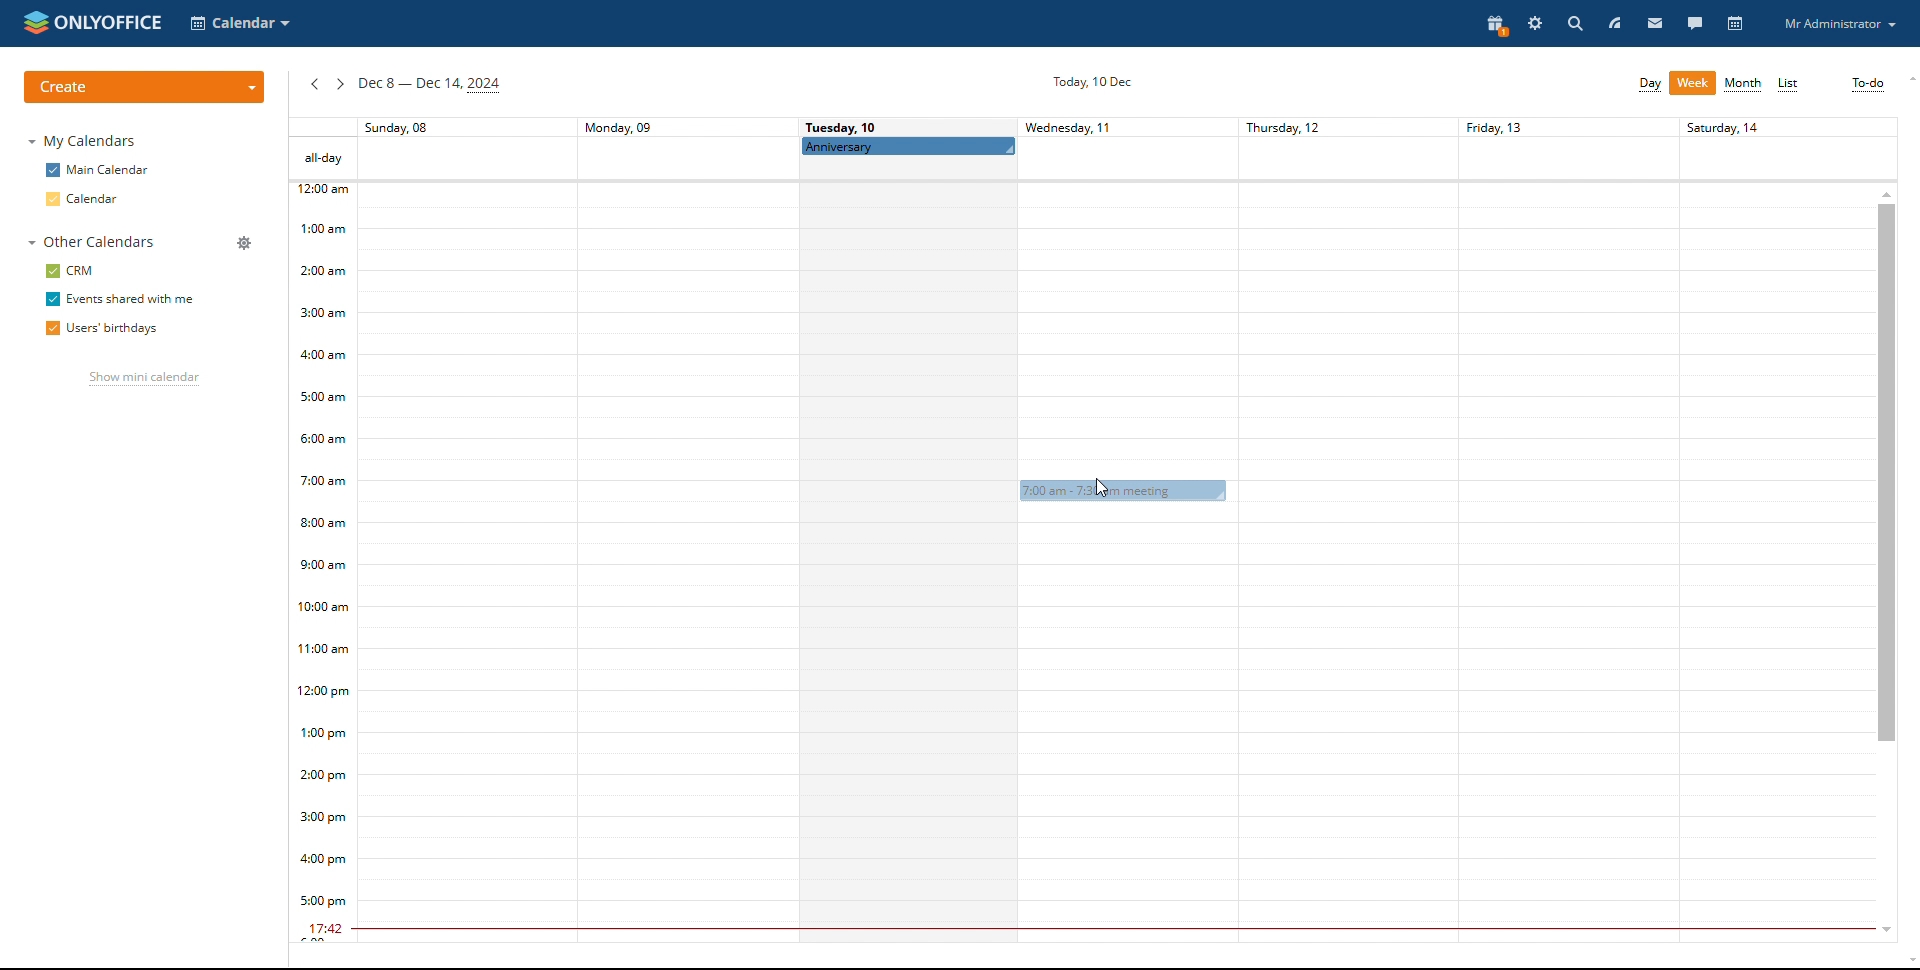 The image size is (1920, 970). Describe the element at coordinates (93, 22) in the screenshot. I see `logo` at that location.